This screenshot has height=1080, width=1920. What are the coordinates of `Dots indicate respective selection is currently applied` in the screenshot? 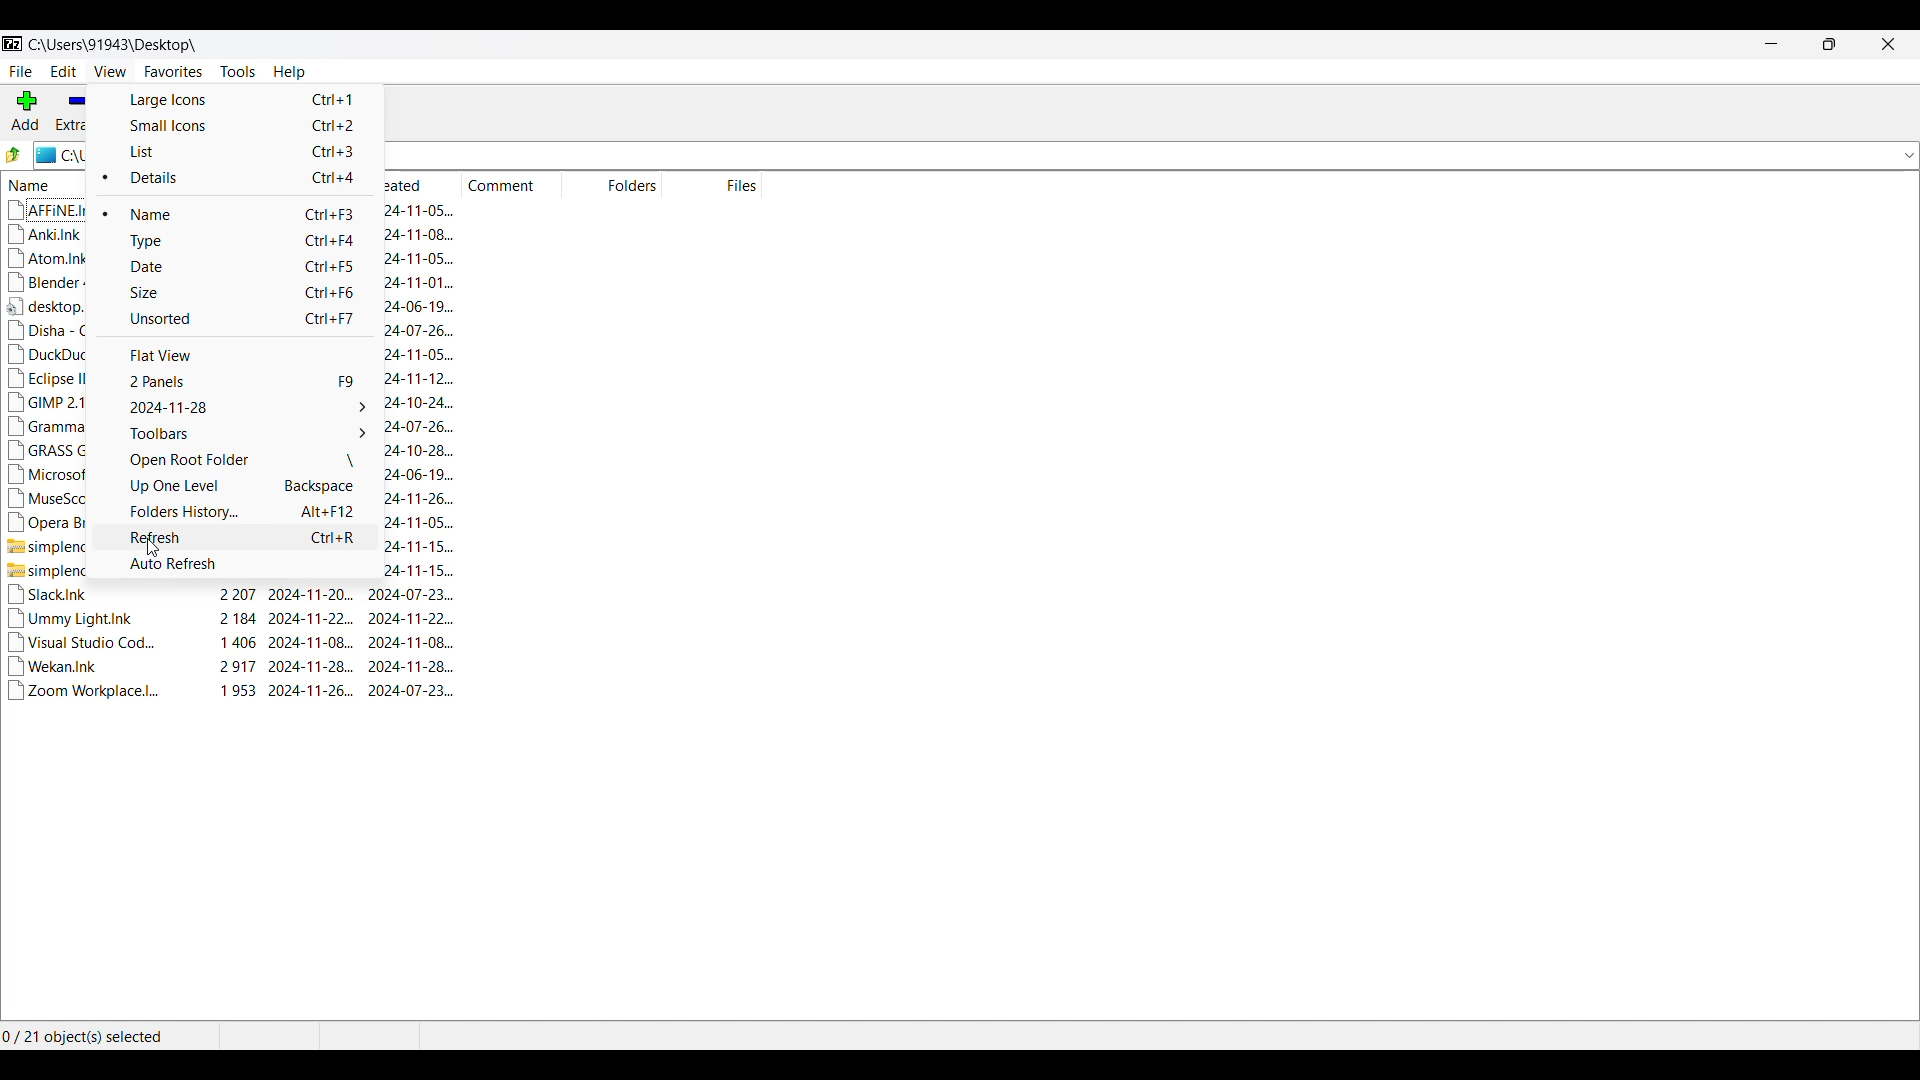 It's located at (104, 196).